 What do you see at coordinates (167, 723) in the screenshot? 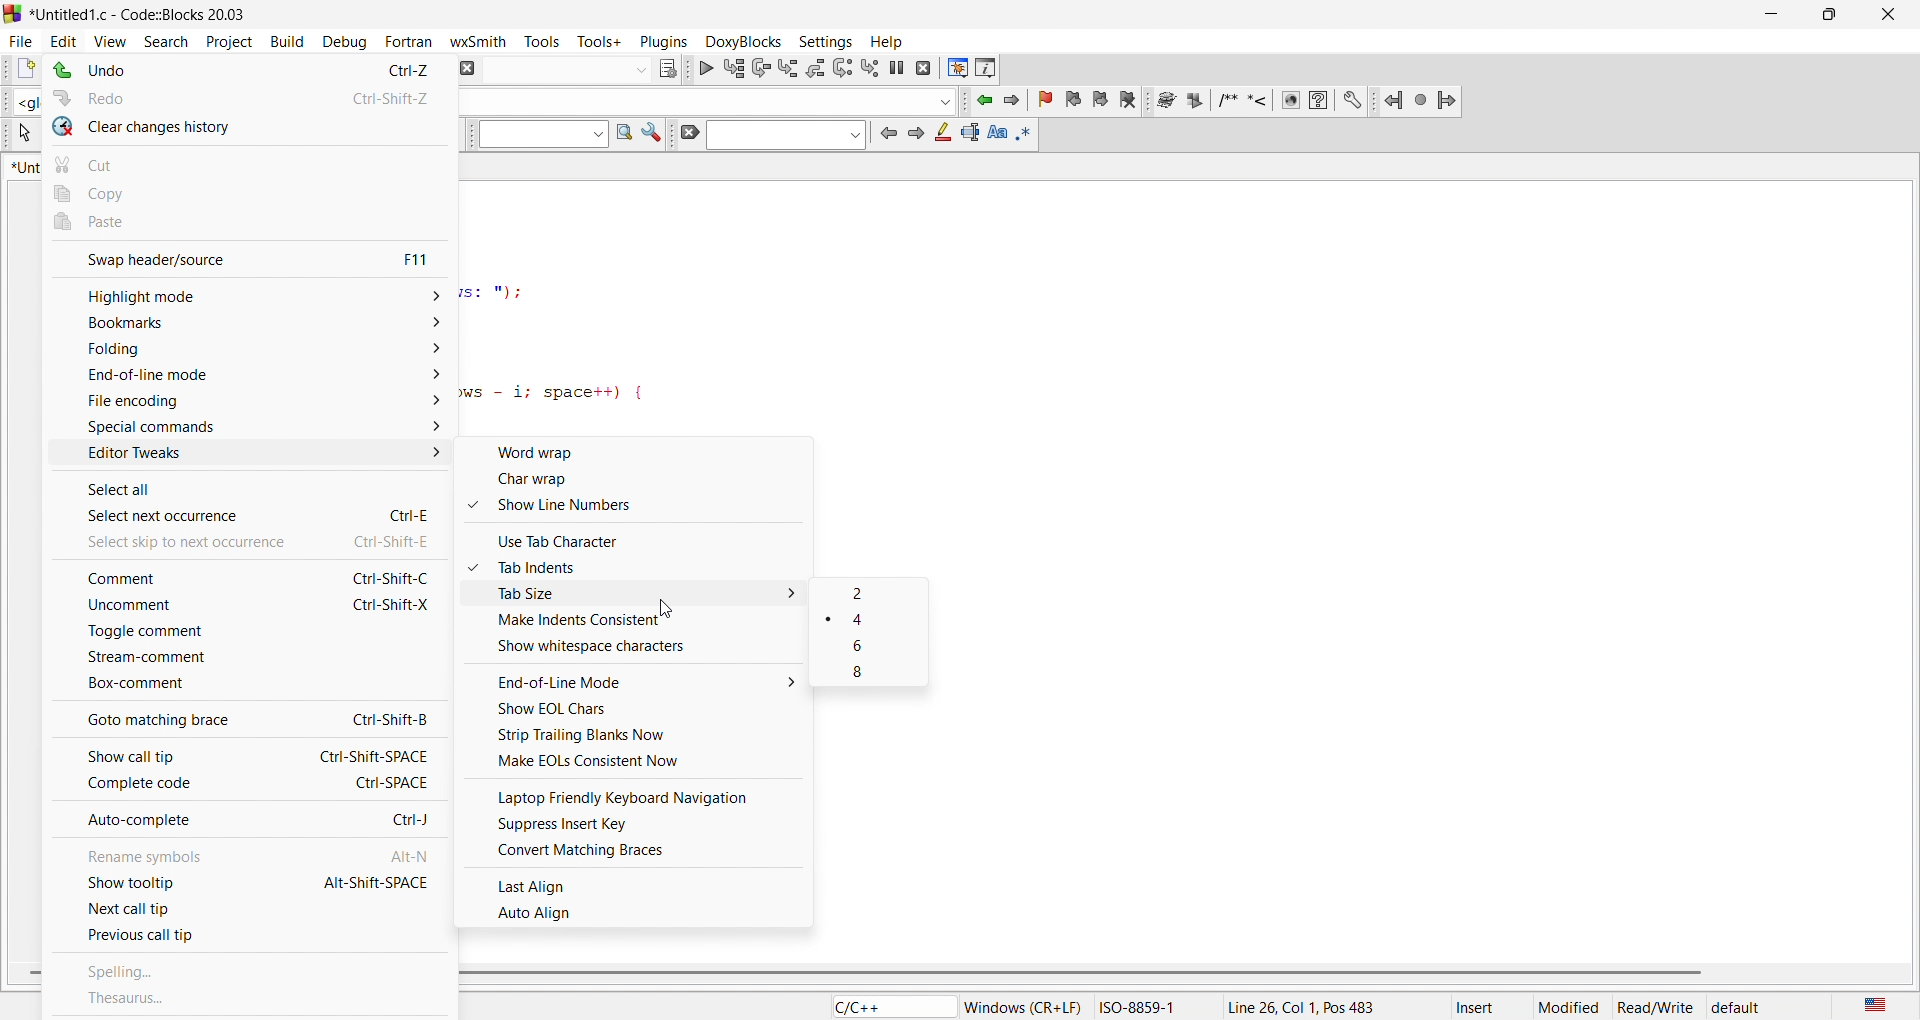
I see `goto matching brace ` at bounding box center [167, 723].